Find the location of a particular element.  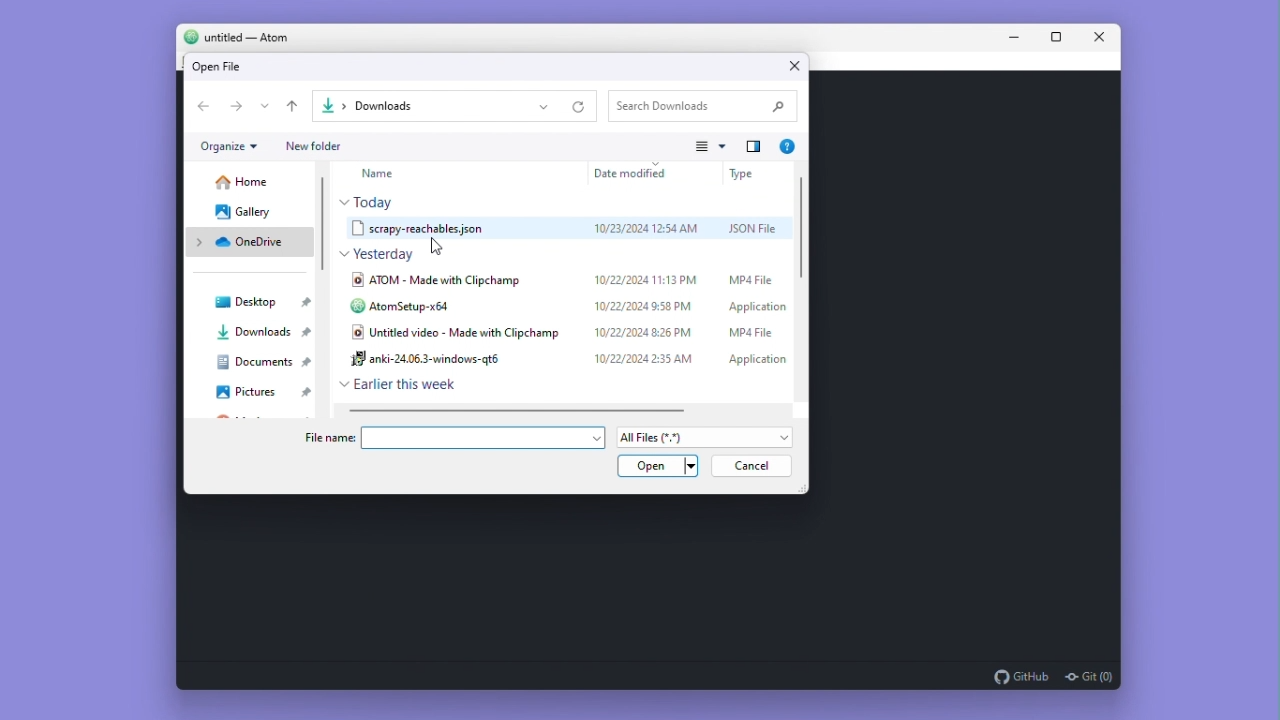

Untitled video - Made with Clipchamp 10/22/2024 8:26PM MP4 File is located at coordinates (564, 332).